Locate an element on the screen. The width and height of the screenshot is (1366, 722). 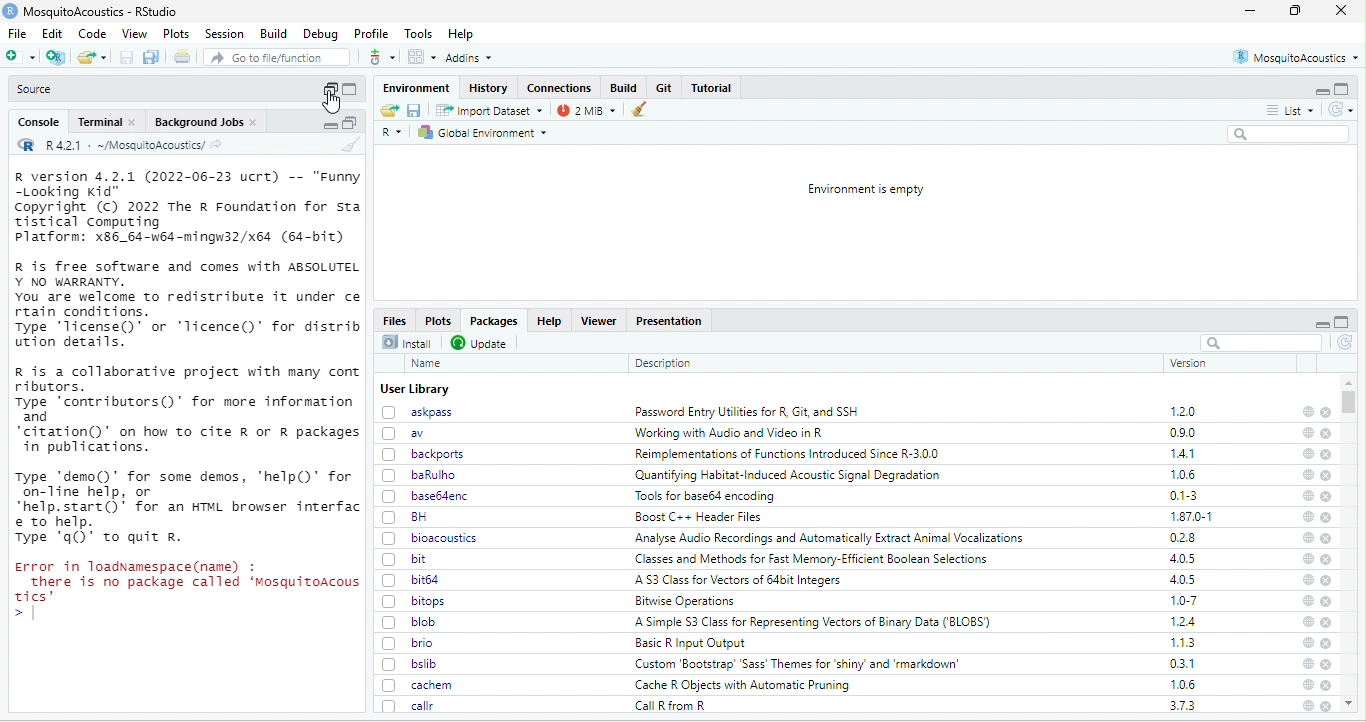
0.1-3 is located at coordinates (1182, 495).